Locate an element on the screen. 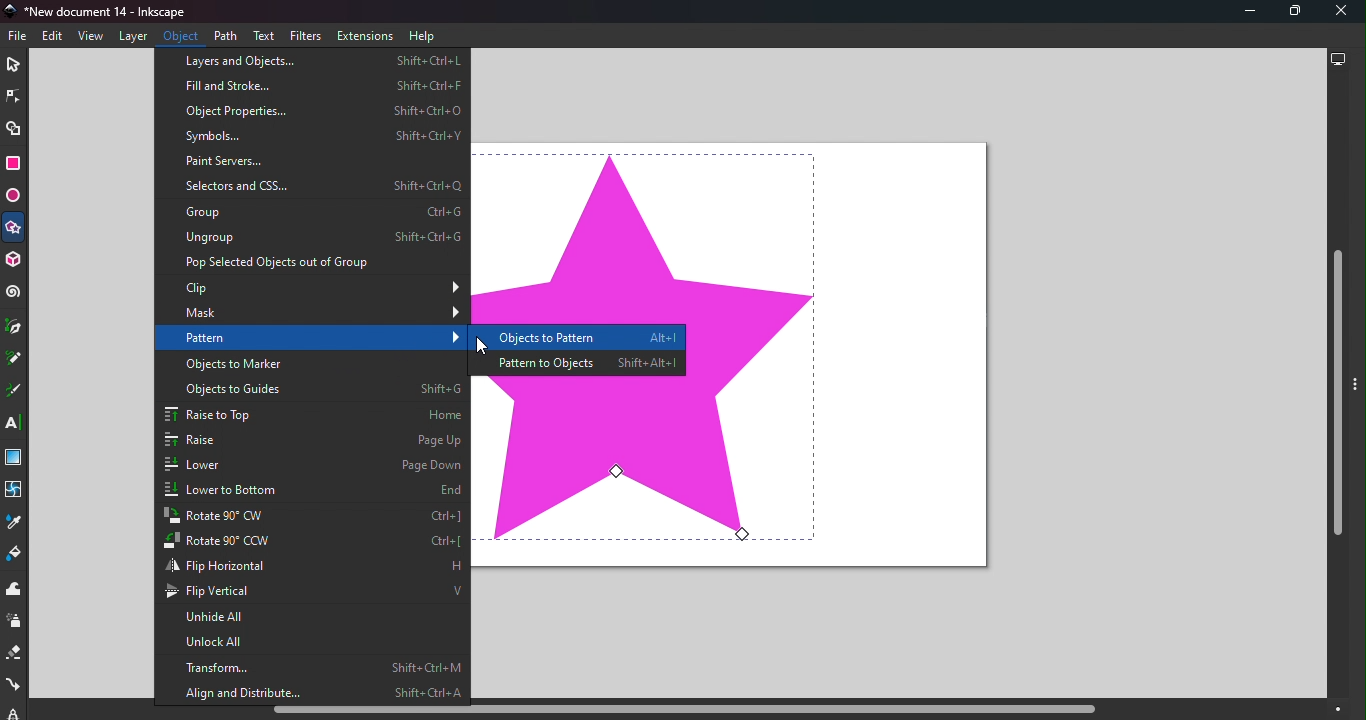 The width and height of the screenshot is (1366, 720). Close is located at coordinates (1342, 12).